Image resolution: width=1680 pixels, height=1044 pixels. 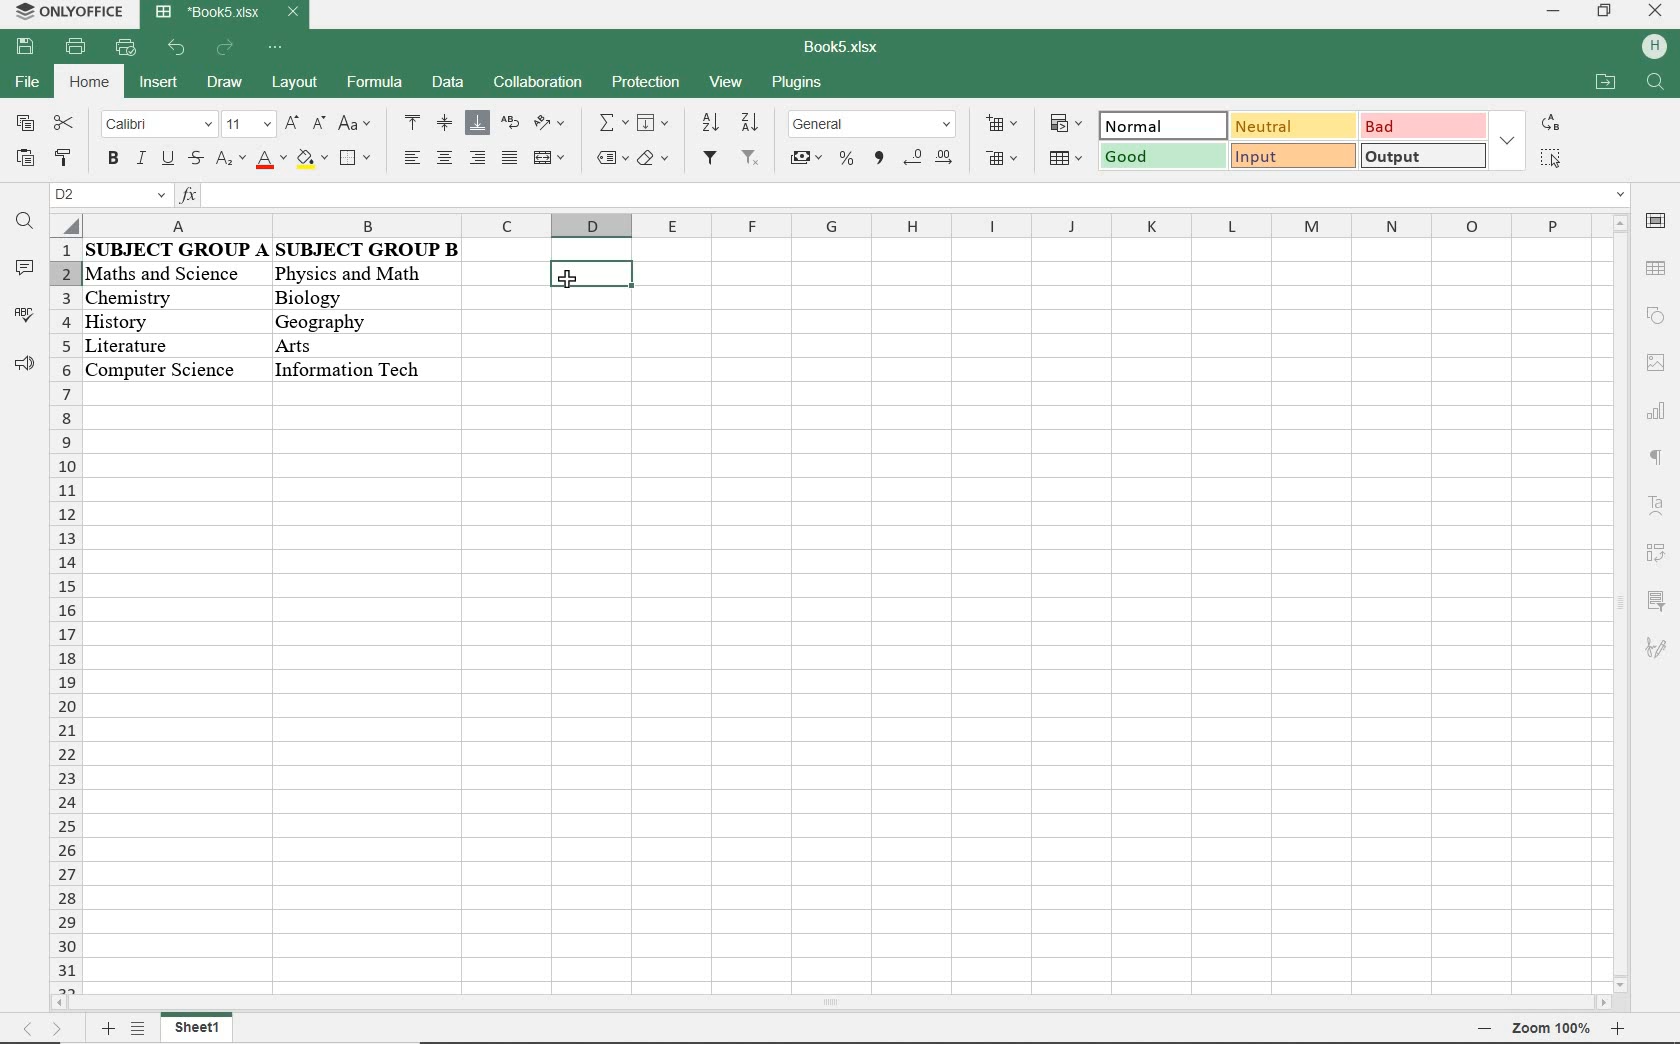 What do you see at coordinates (92, 81) in the screenshot?
I see `home` at bounding box center [92, 81].